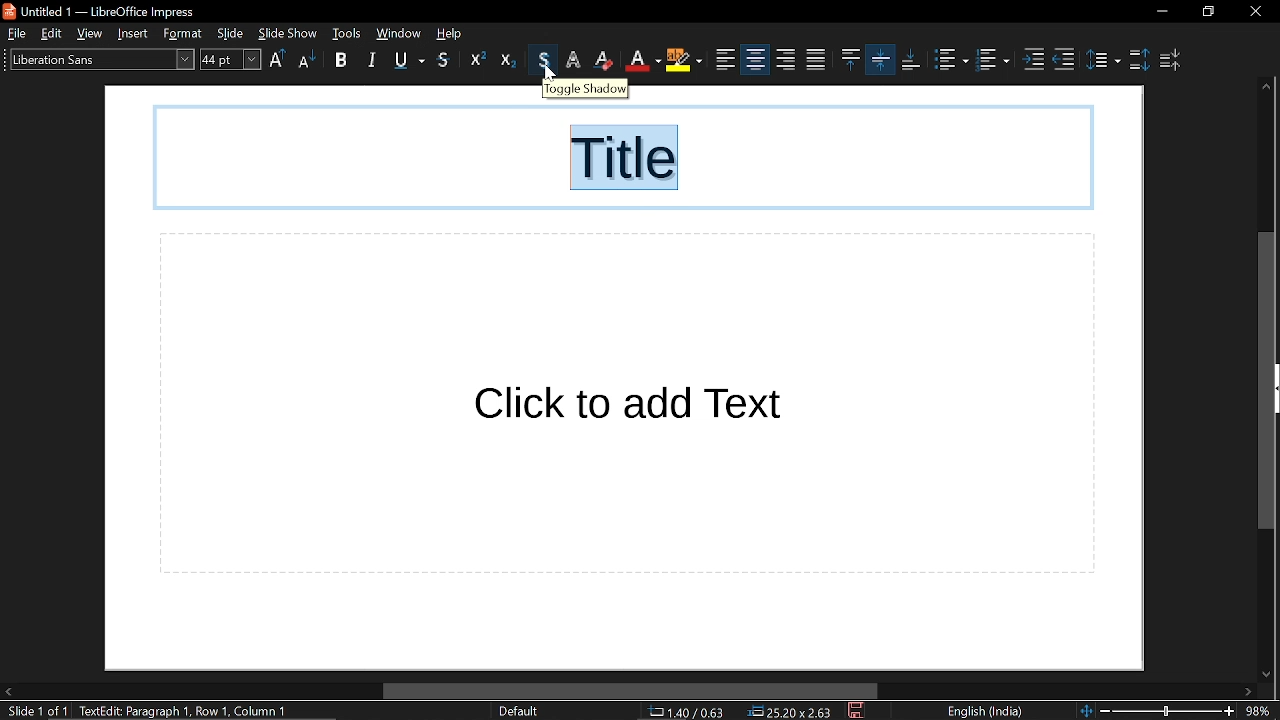 The image size is (1280, 720). Describe the element at coordinates (1229, 712) in the screenshot. I see `zoom in` at that location.